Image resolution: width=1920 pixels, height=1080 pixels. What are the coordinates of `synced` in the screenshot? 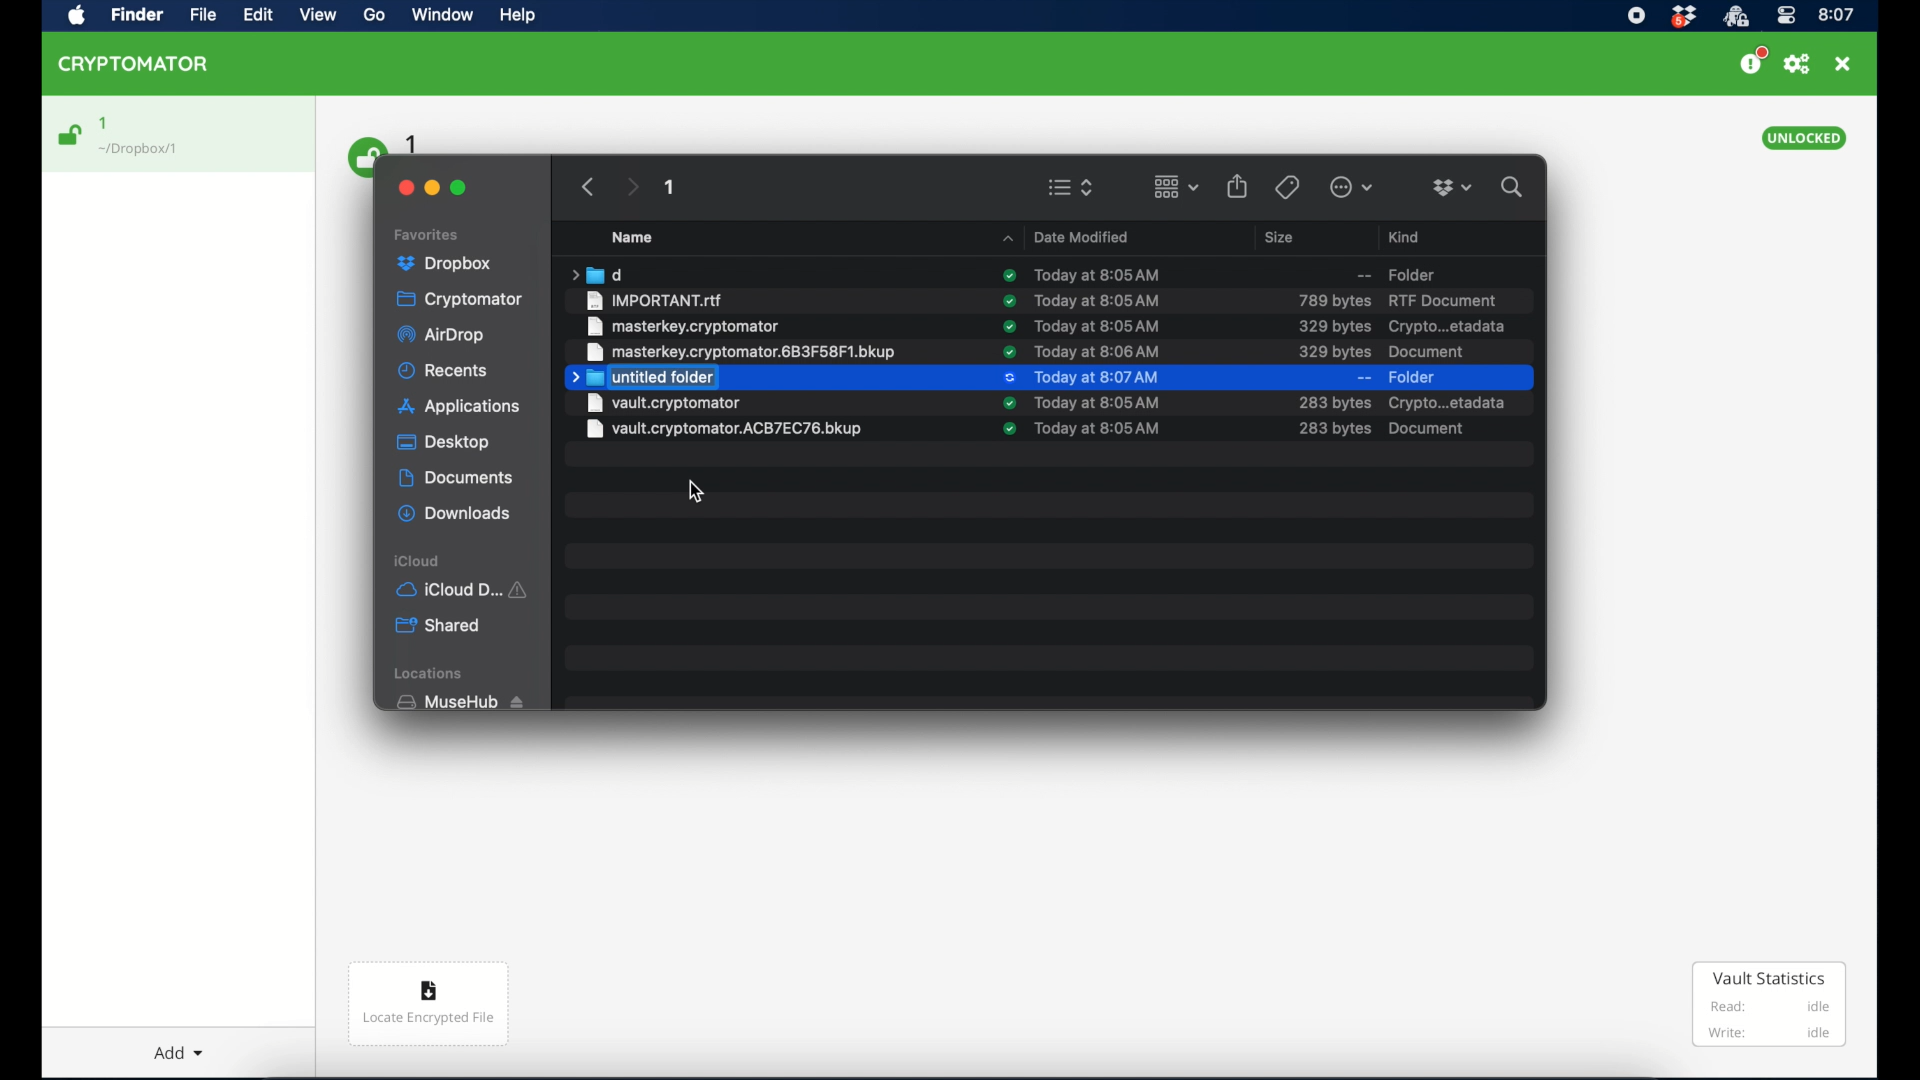 It's located at (1008, 404).